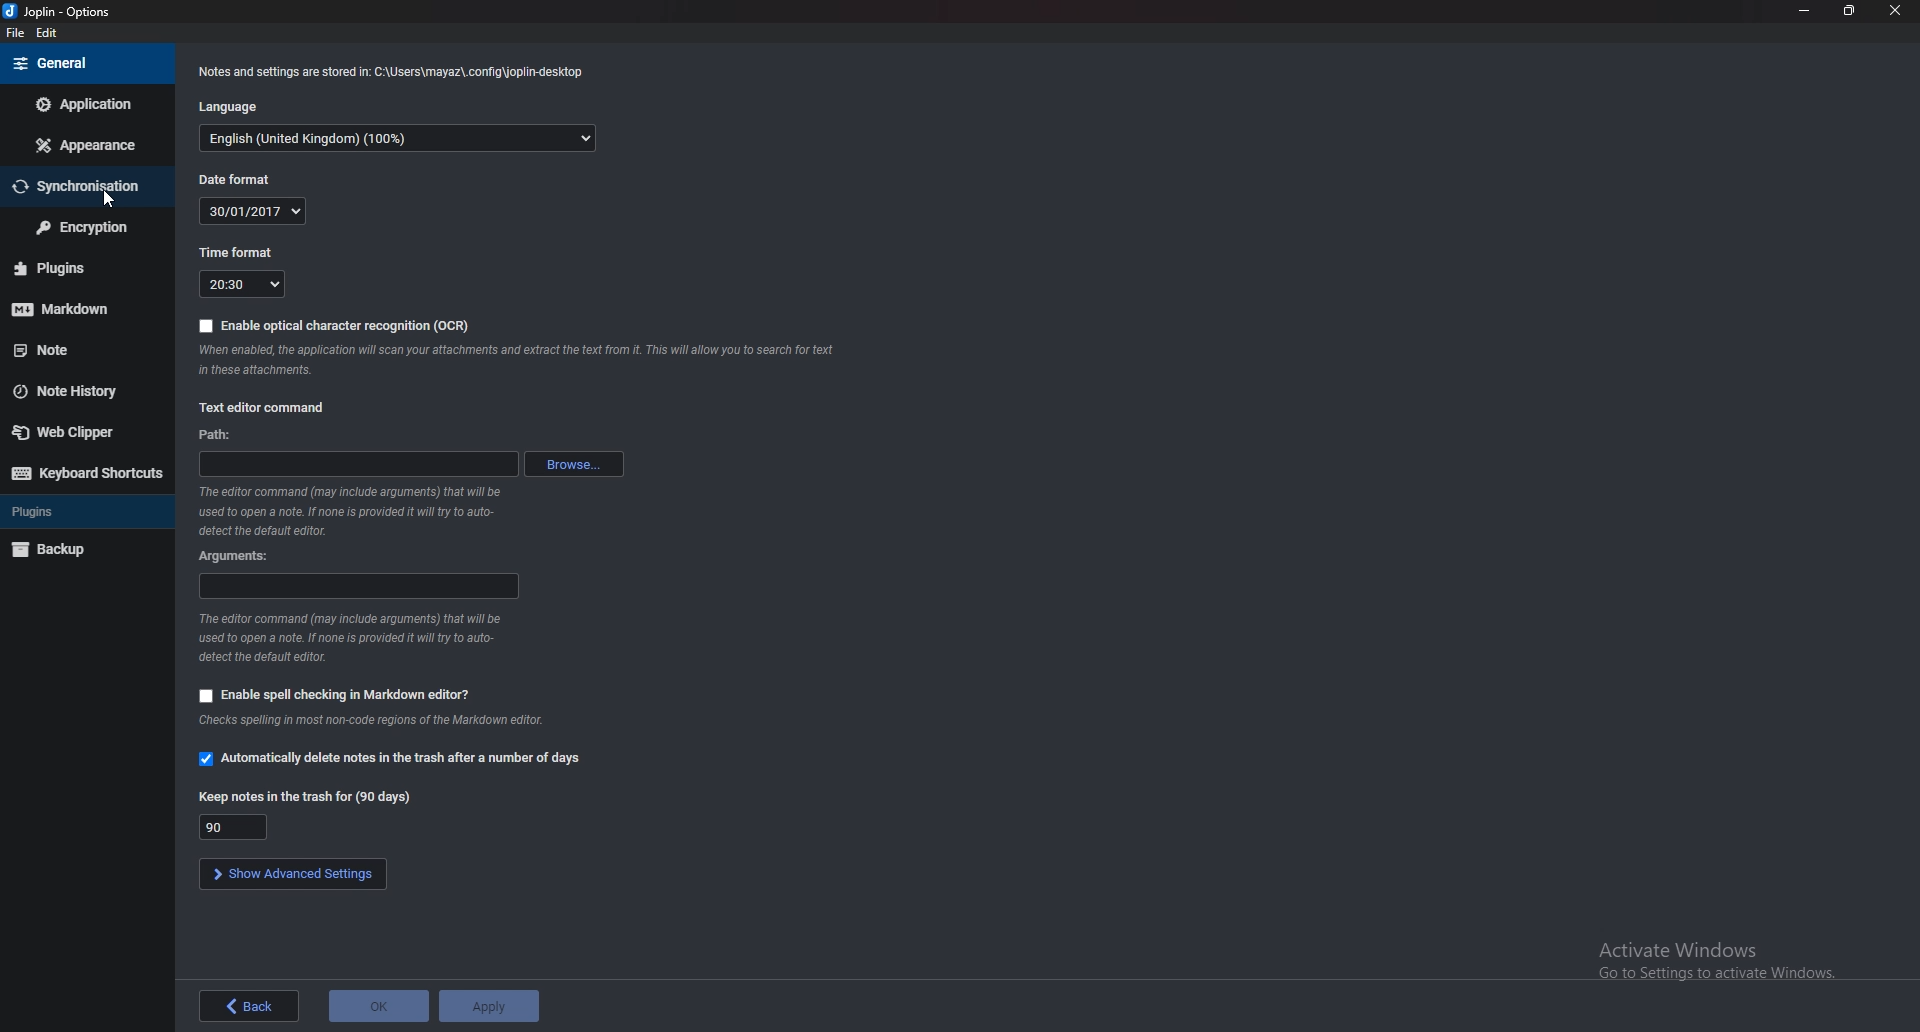 This screenshot has width=1920, height=1032. Describe the element at coordinates (86, 226) in the screenshot. I see `encryption` at that location.